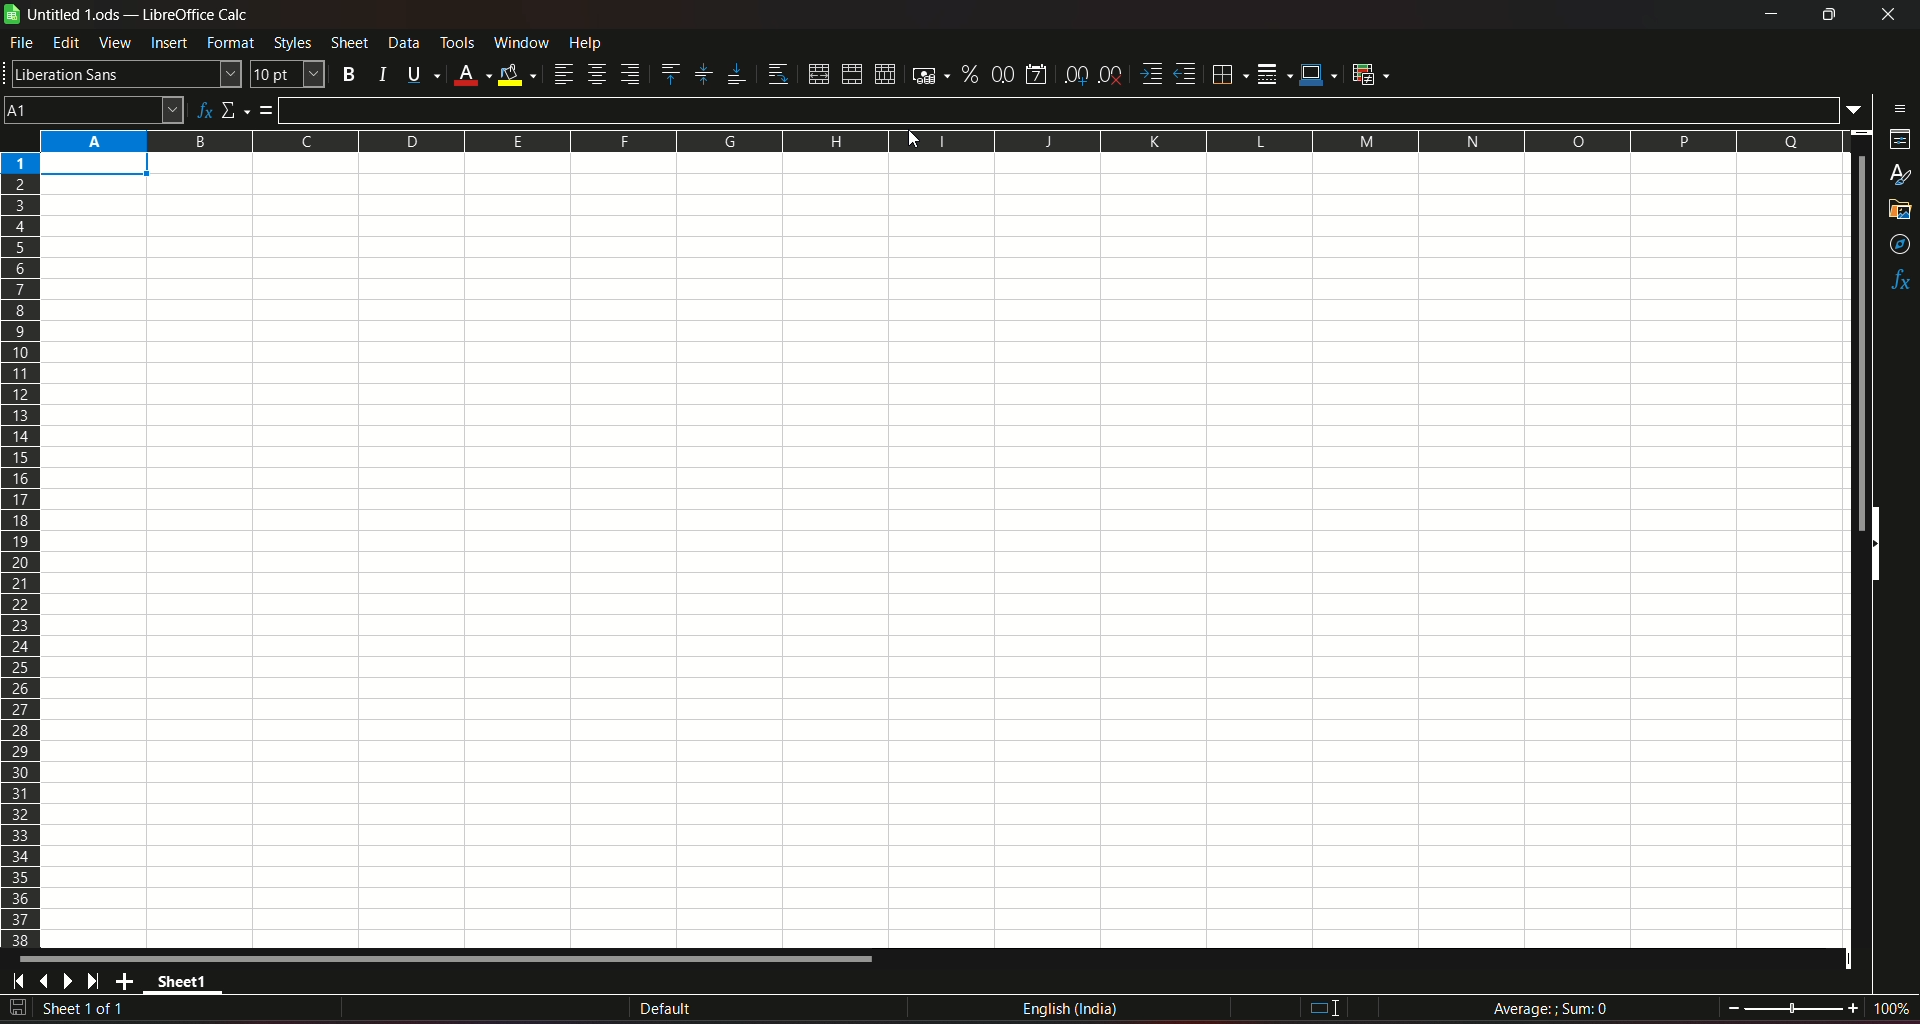 Image resolution: width=1920 pixels, height=1024 pixels. What do you see at coordinates (1320, 76) in the screenshot?
I see `border color` at bounding box center [1320, 76].